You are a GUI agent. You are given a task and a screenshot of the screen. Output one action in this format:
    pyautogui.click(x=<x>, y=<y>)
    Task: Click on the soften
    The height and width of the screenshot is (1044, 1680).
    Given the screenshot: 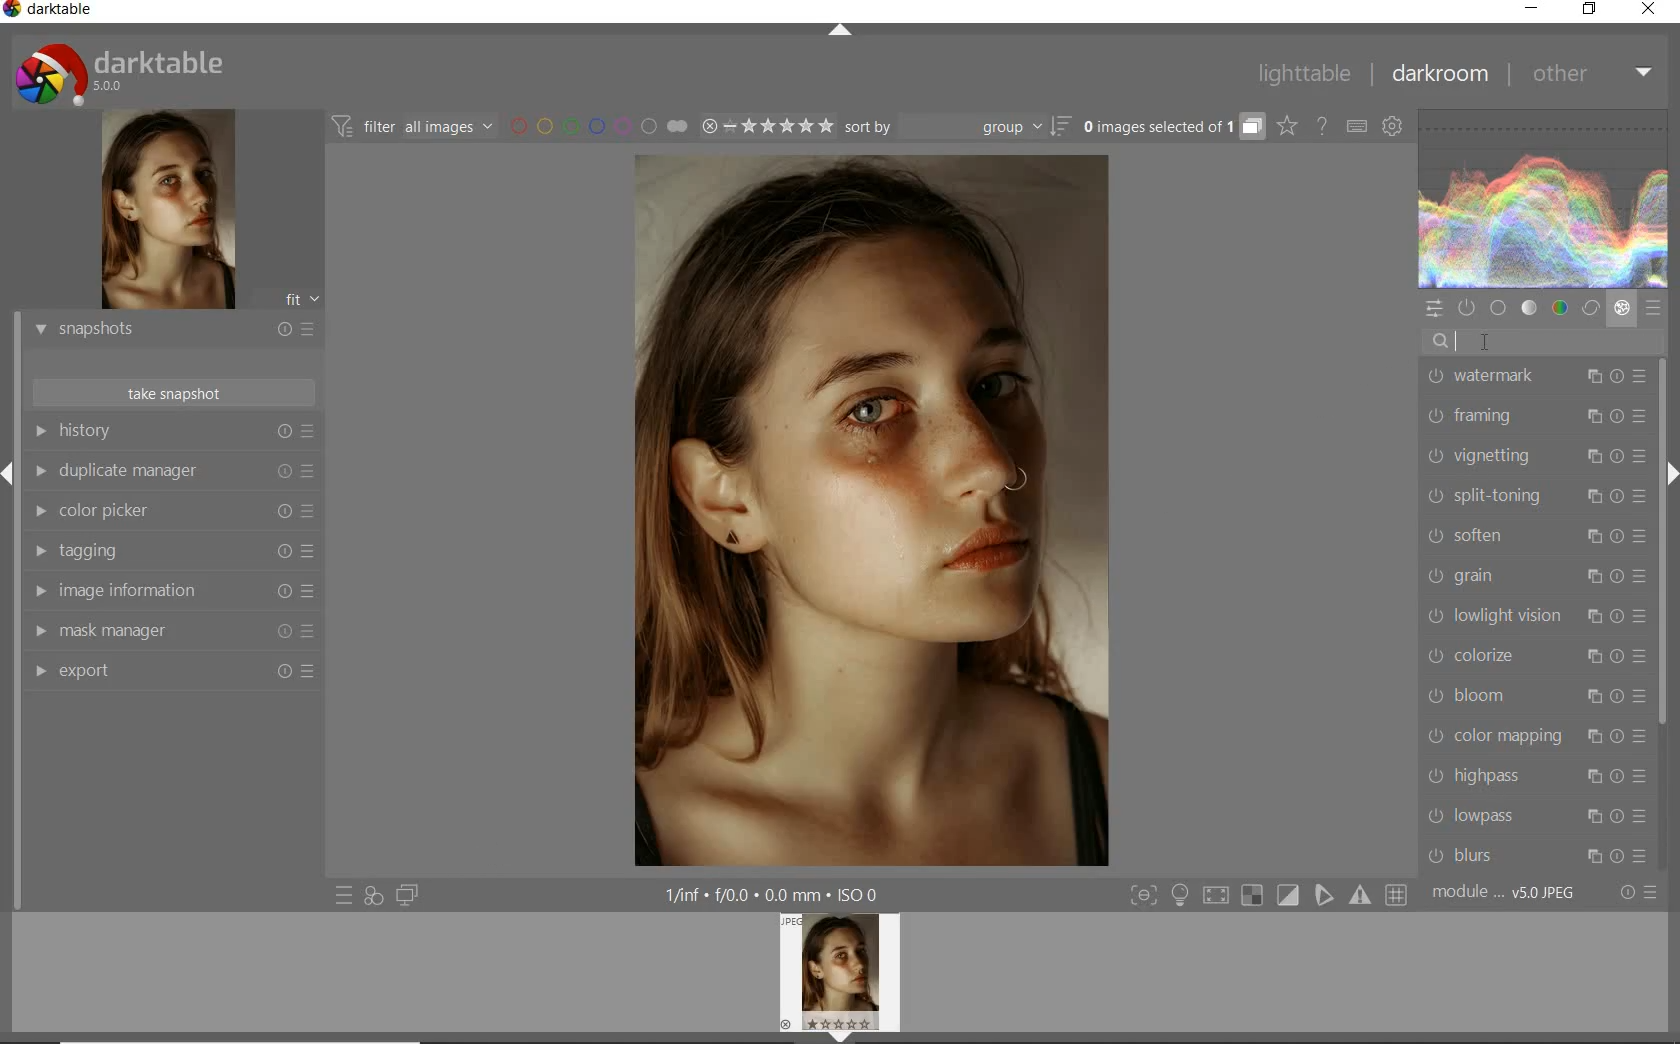 What is the action you would take?
    pyautogui.click(x=1534, y=537)
    